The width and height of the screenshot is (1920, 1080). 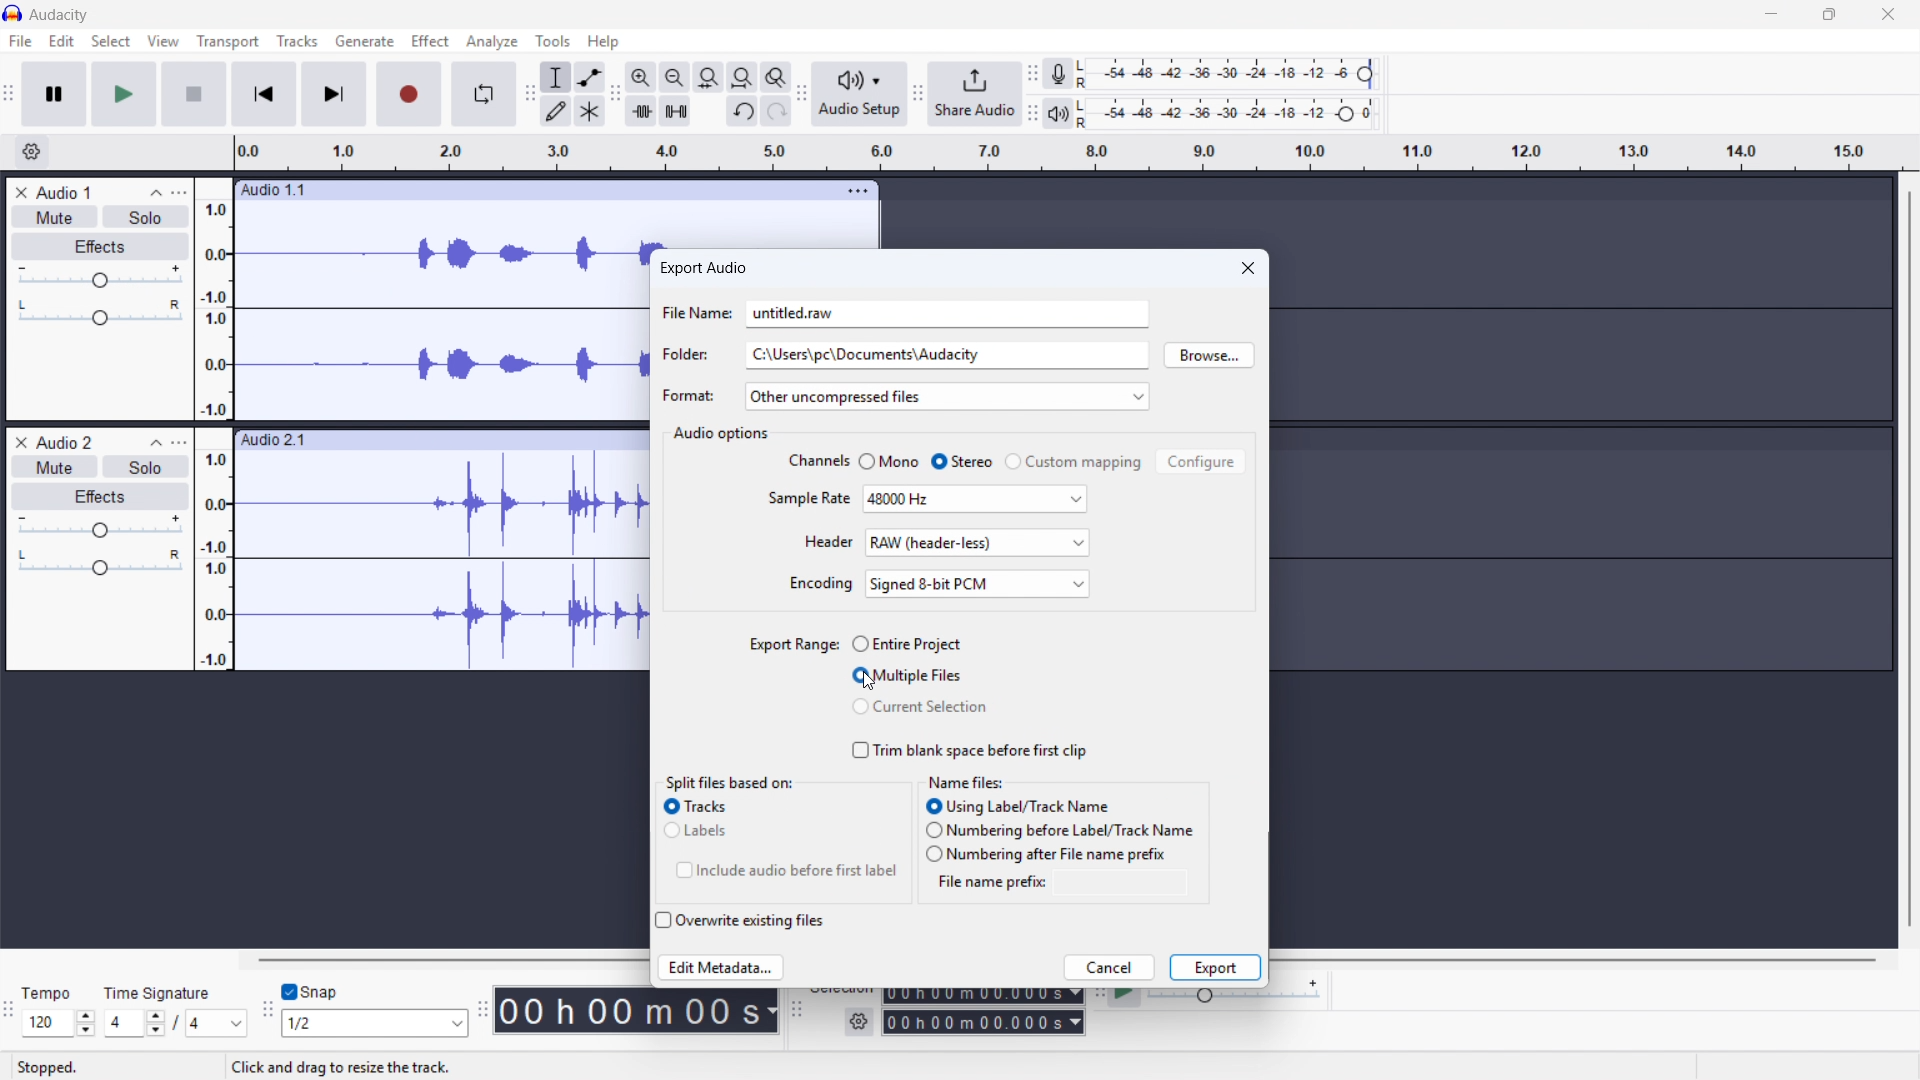 What do you see at coordinates (430, 40) in the screenshot?
I see `Effect ` at bounding box center [430, 40].